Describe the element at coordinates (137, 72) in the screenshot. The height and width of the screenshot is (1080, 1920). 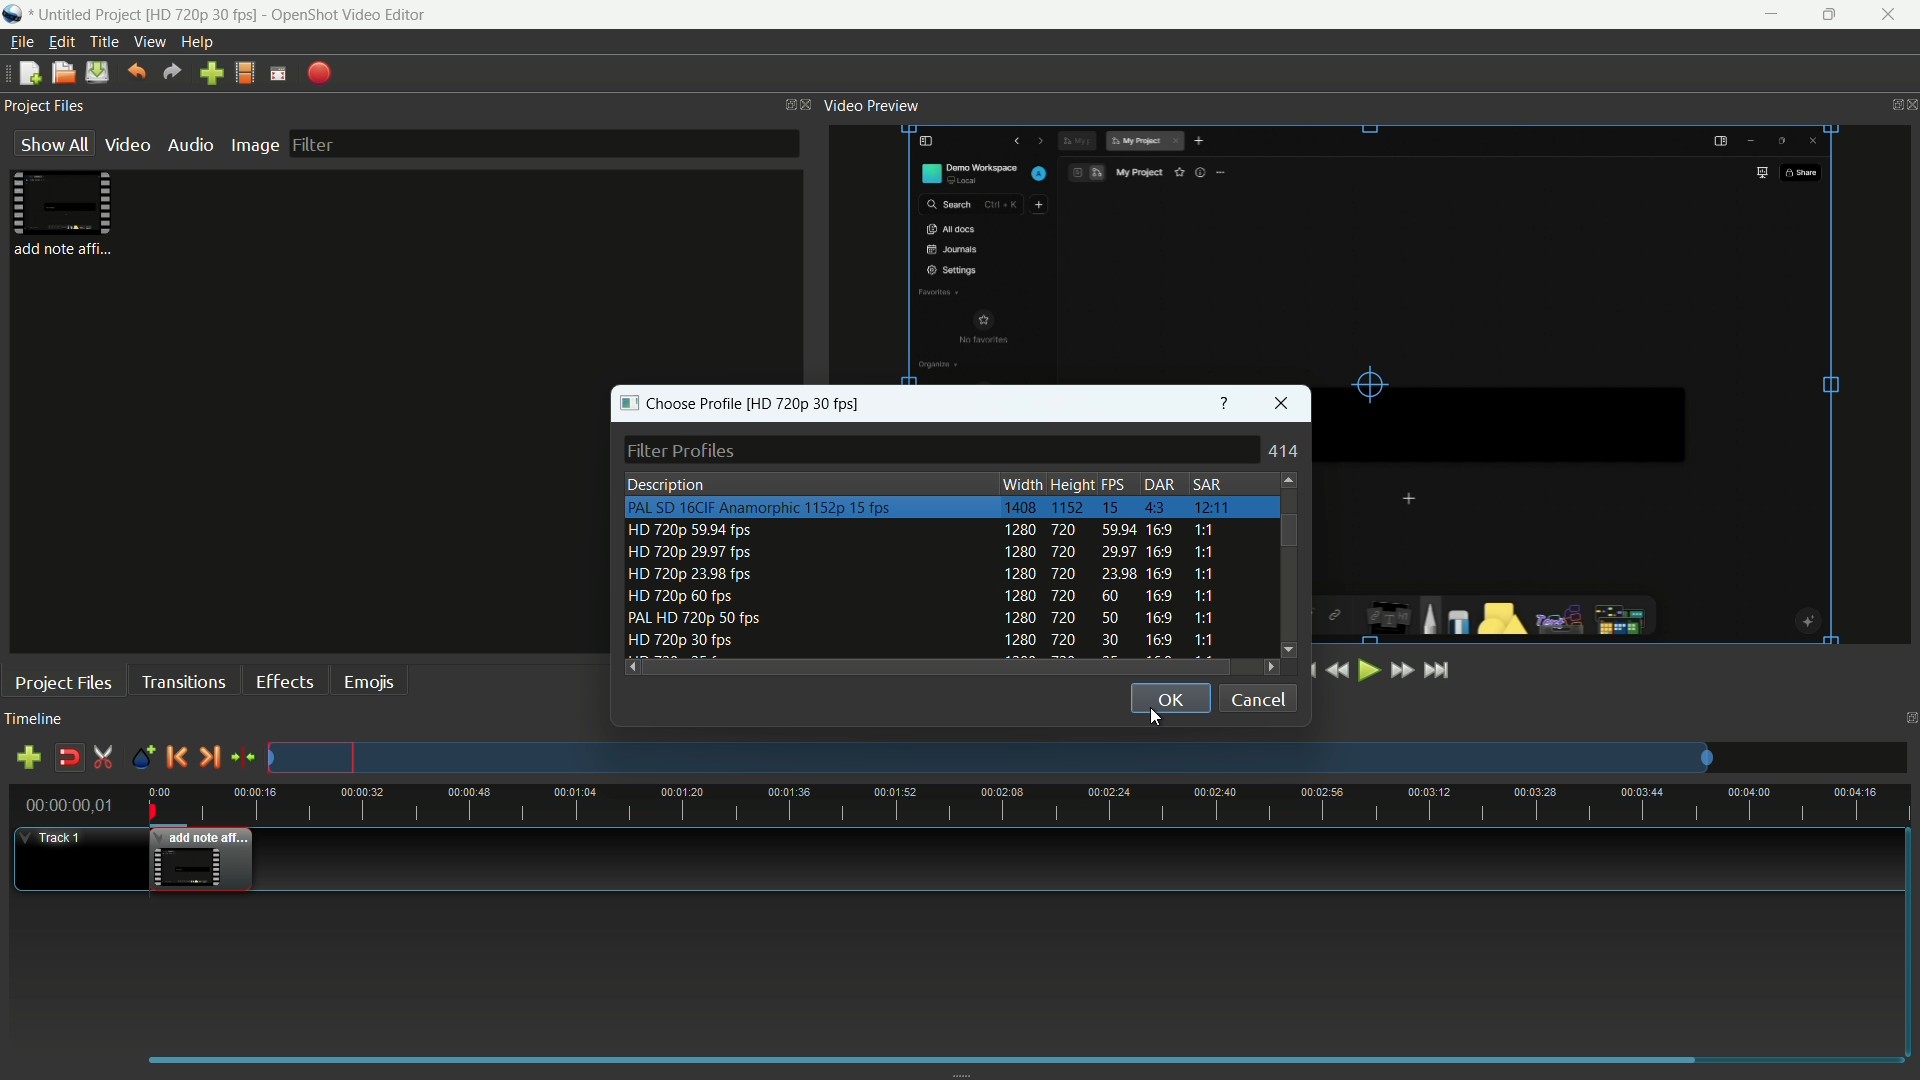
I see `undo` at that location.